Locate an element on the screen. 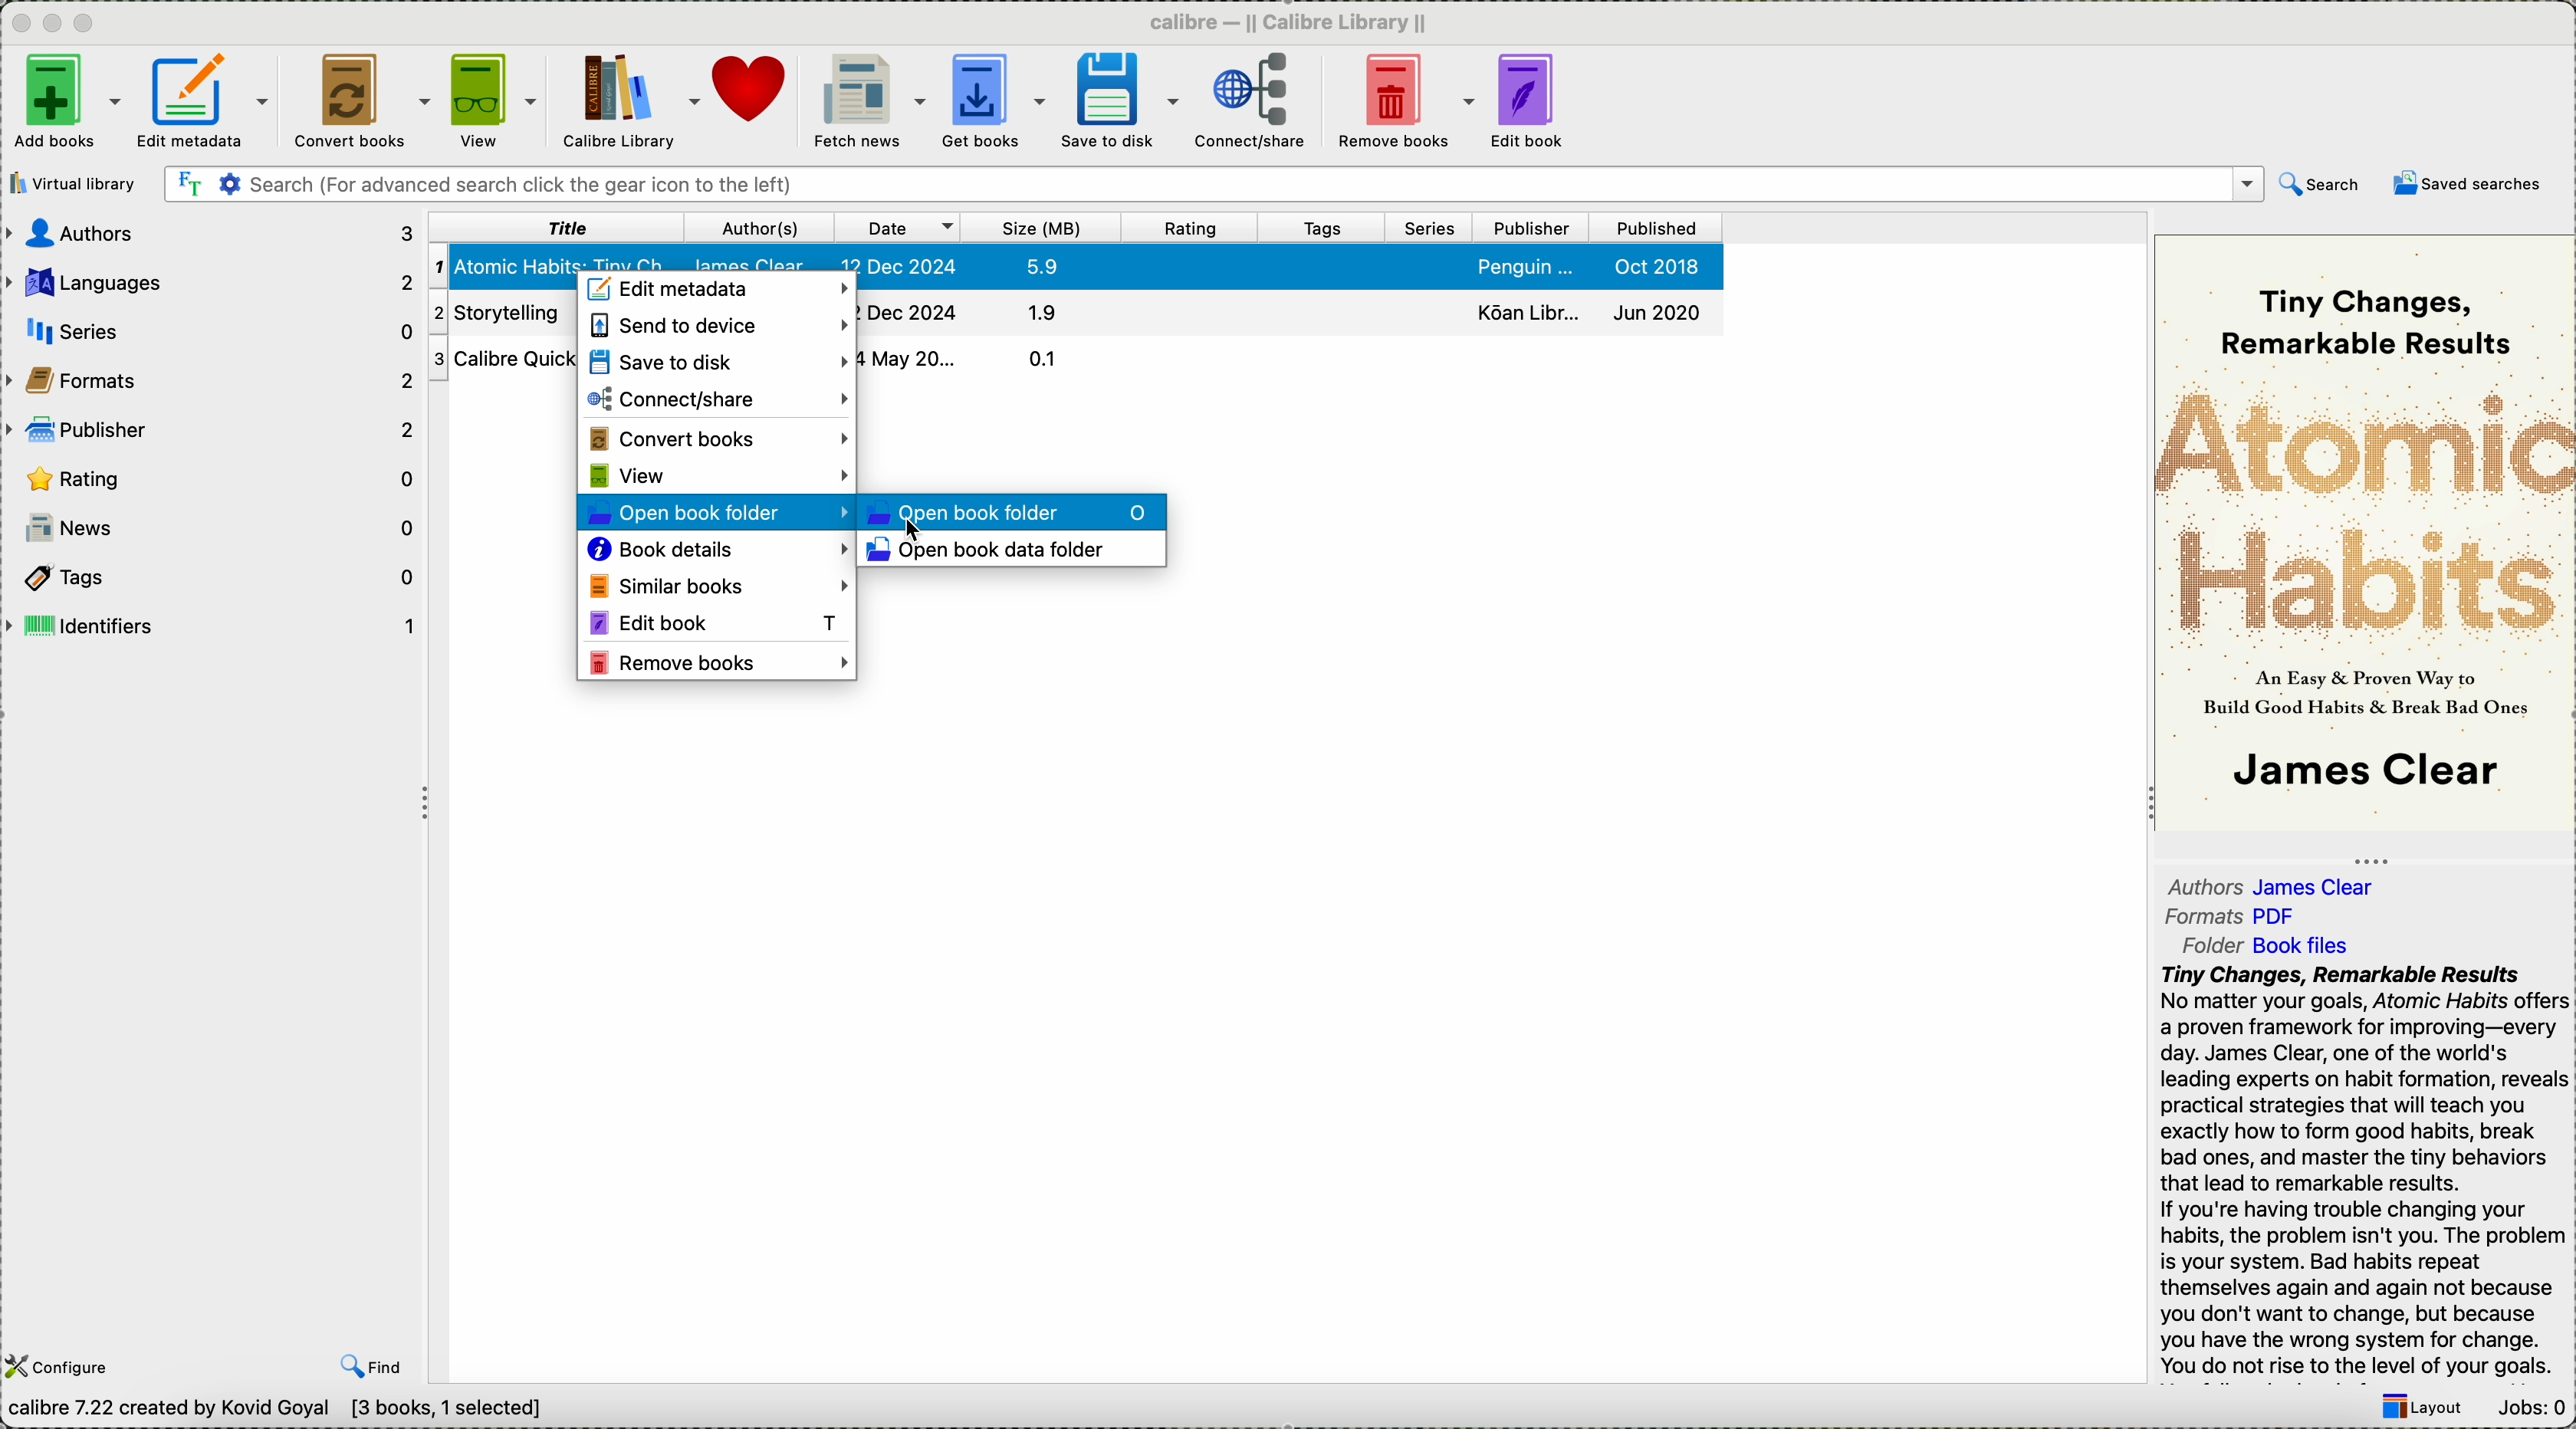 This screenshot has width=2576, height=1429. connect/share is located at coordinates (1251, 105).